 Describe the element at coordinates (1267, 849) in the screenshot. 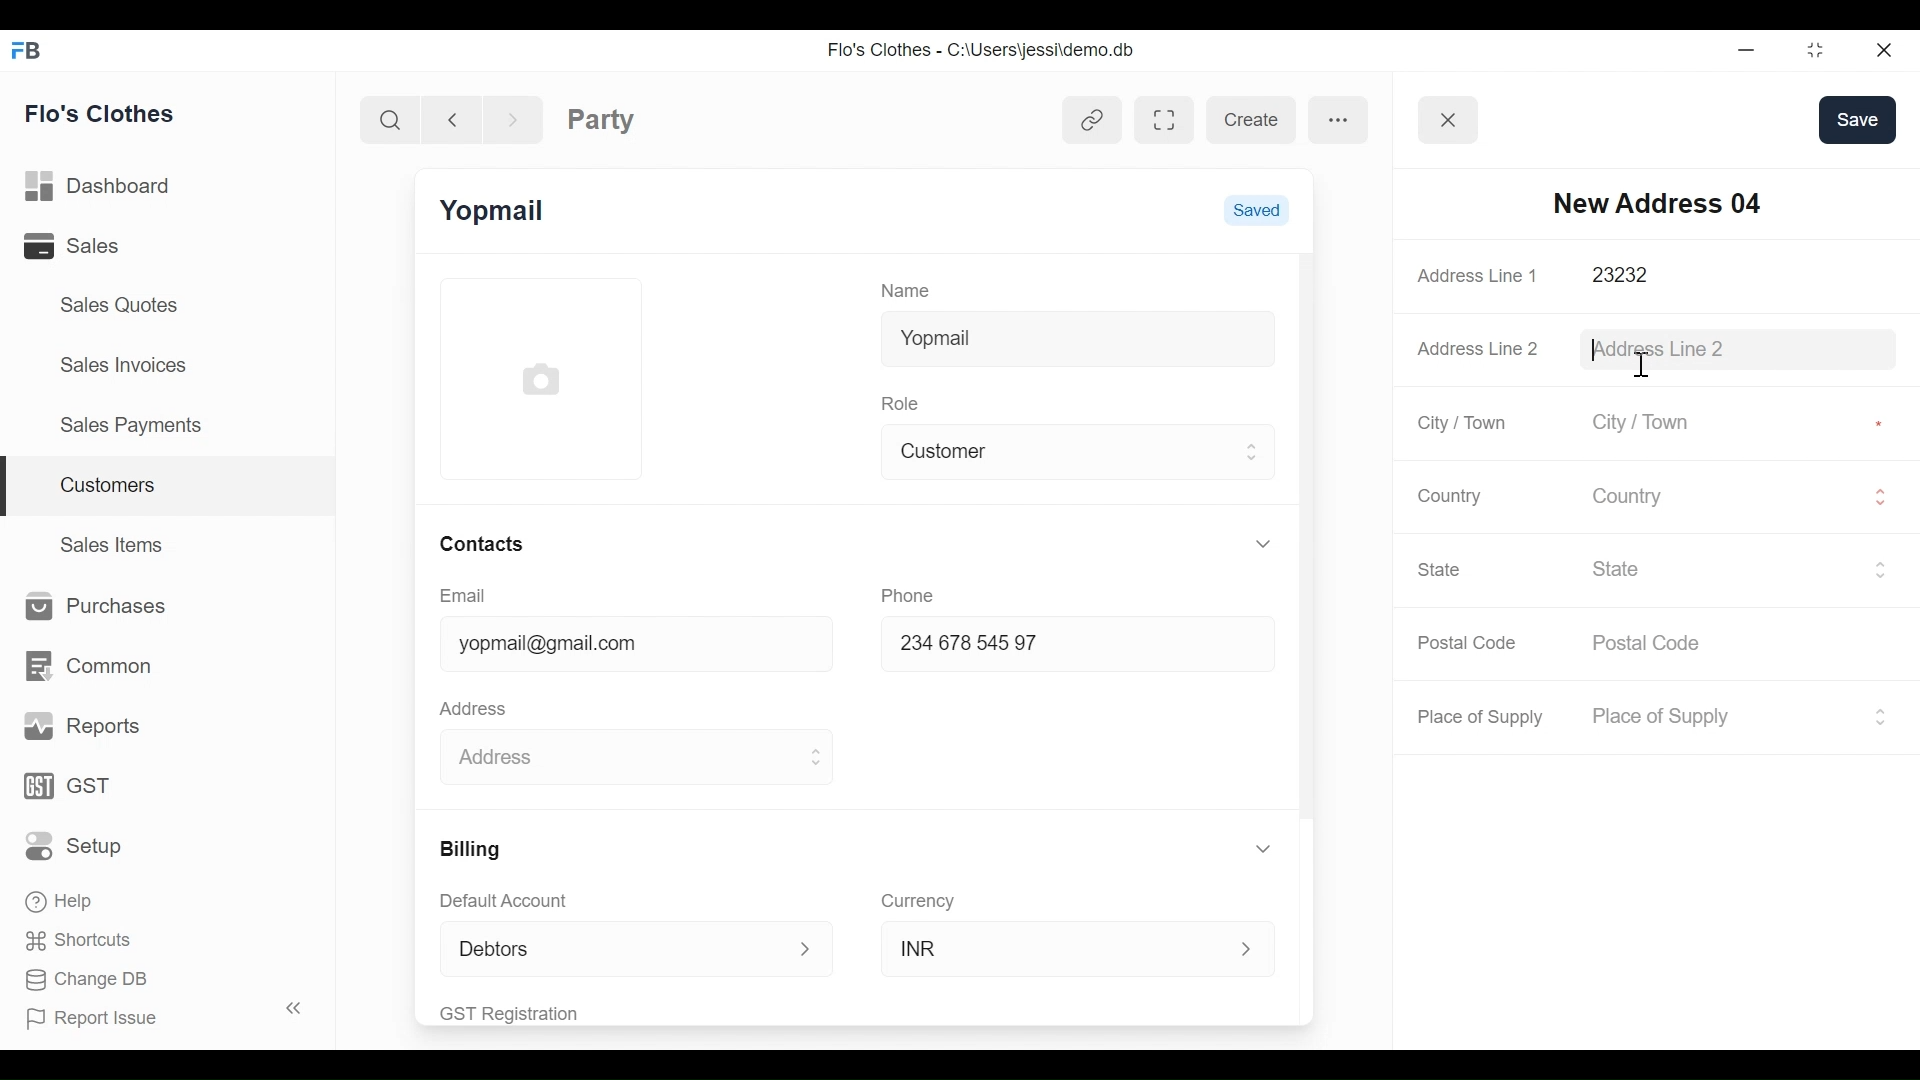

I see `Expand` at that location.